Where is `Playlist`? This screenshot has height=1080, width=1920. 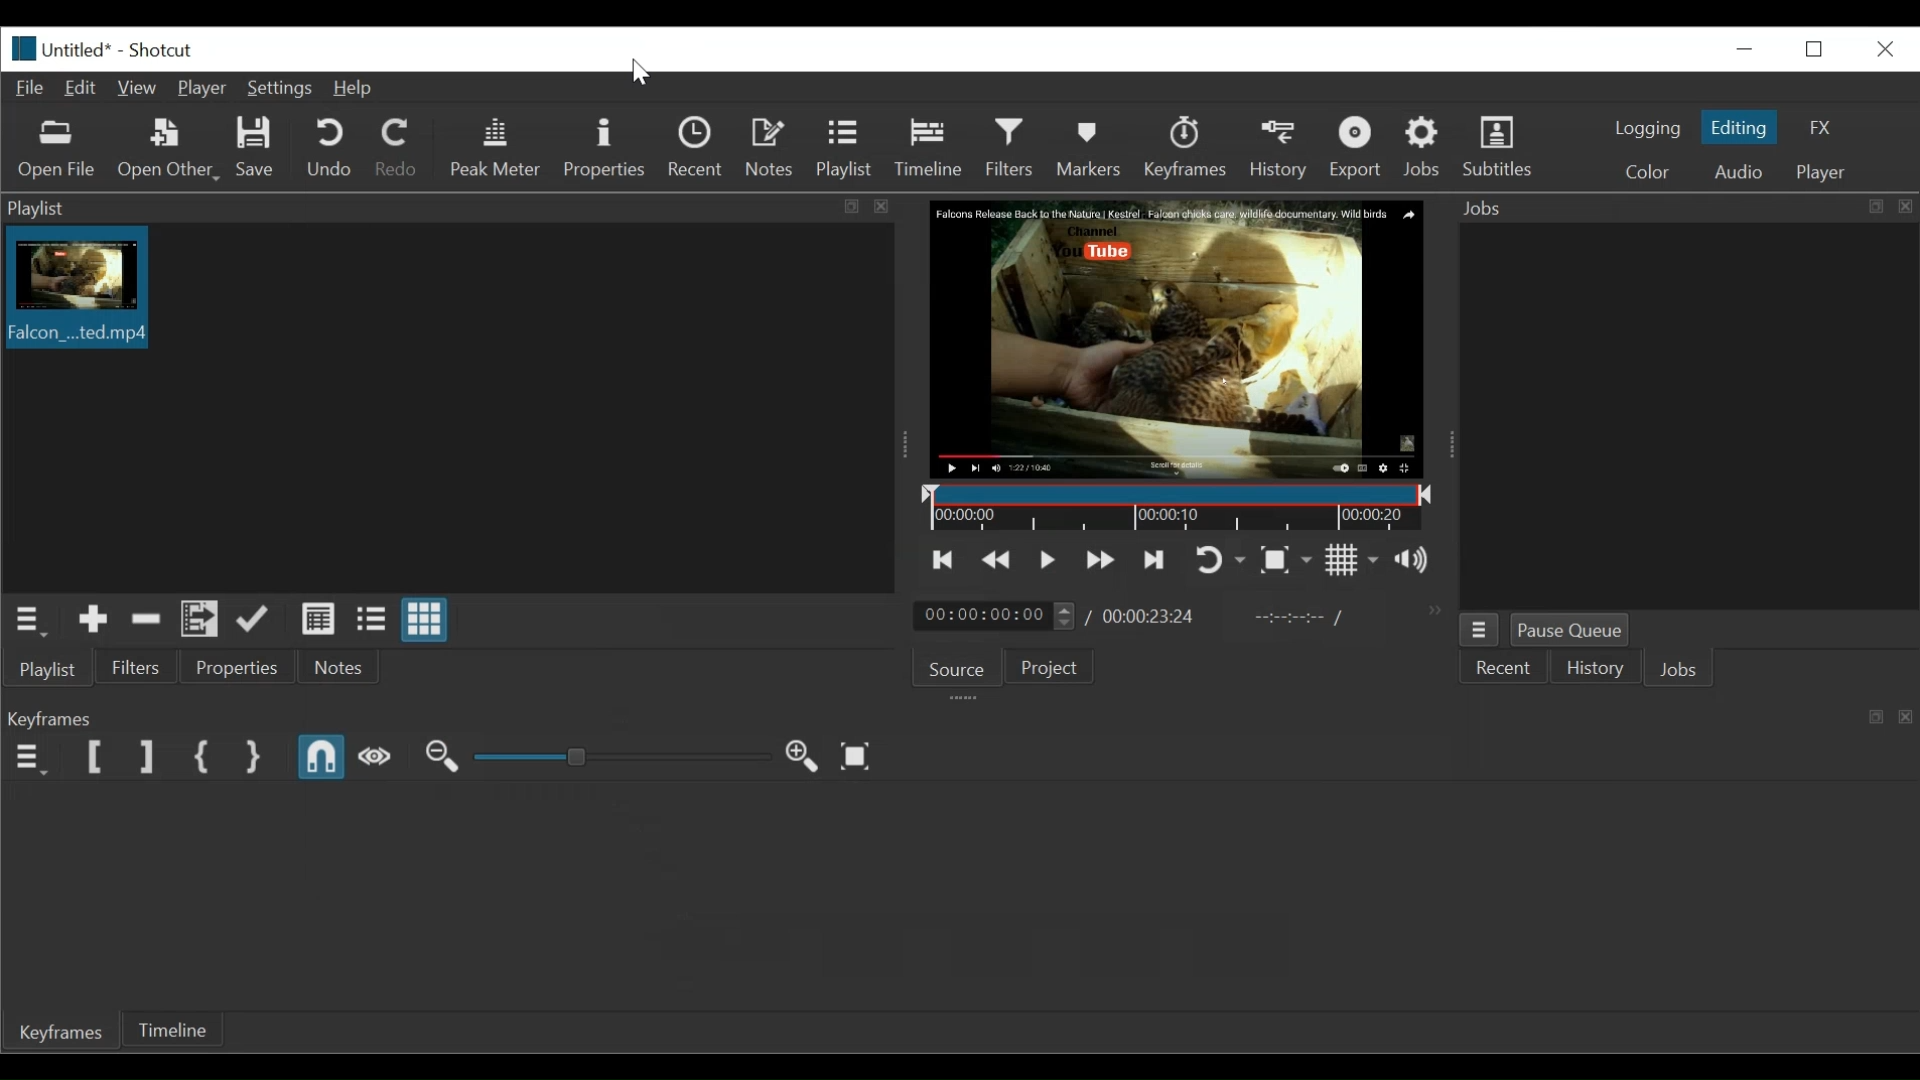 Playlist is located at coordinates (450, 208).